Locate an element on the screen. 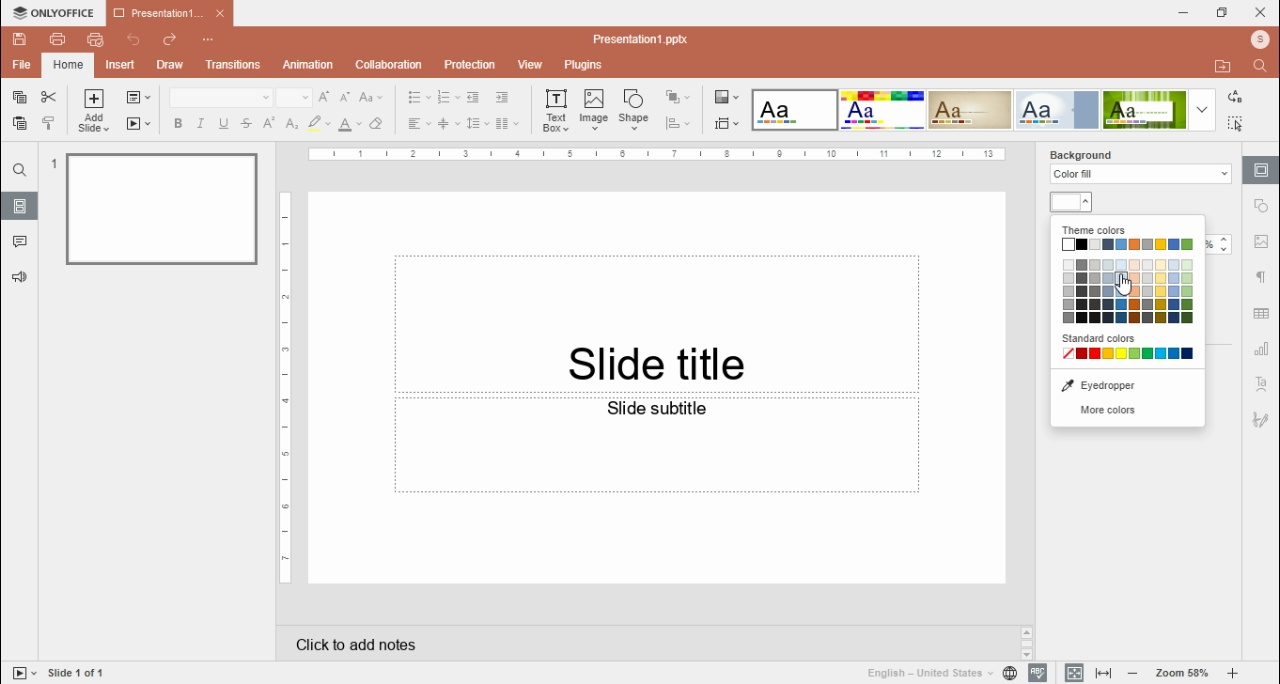  click to add notes is located at coordinates (358, 646).